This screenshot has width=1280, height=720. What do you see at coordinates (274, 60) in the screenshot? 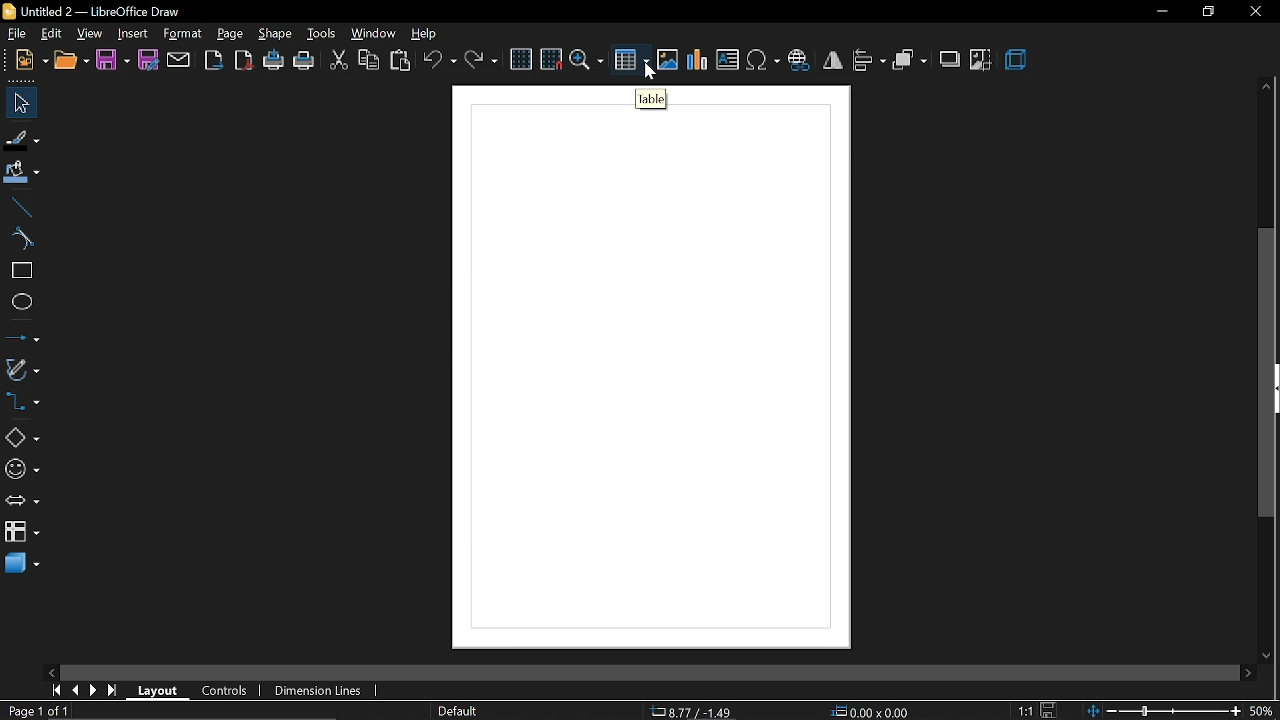
I see `print directly` at bounding box center [274, 60].